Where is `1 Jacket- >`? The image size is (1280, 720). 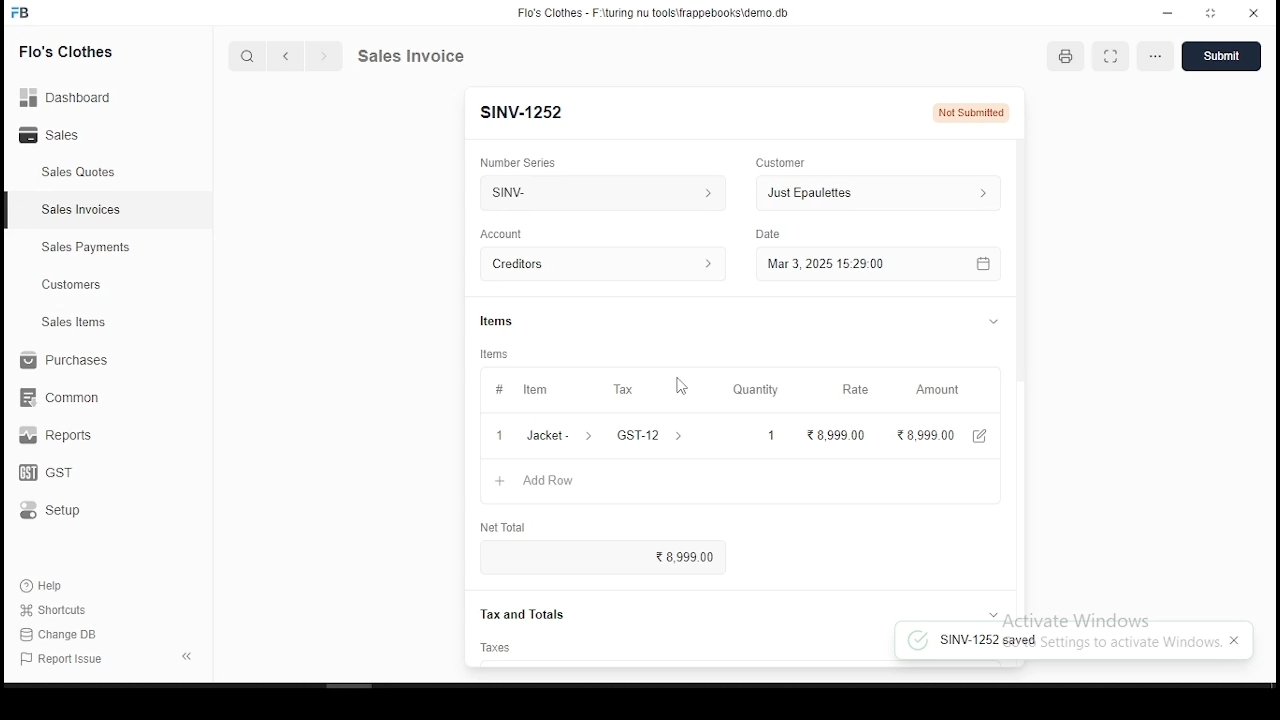
1 Jacket- > is located at coordinates (547, 436).